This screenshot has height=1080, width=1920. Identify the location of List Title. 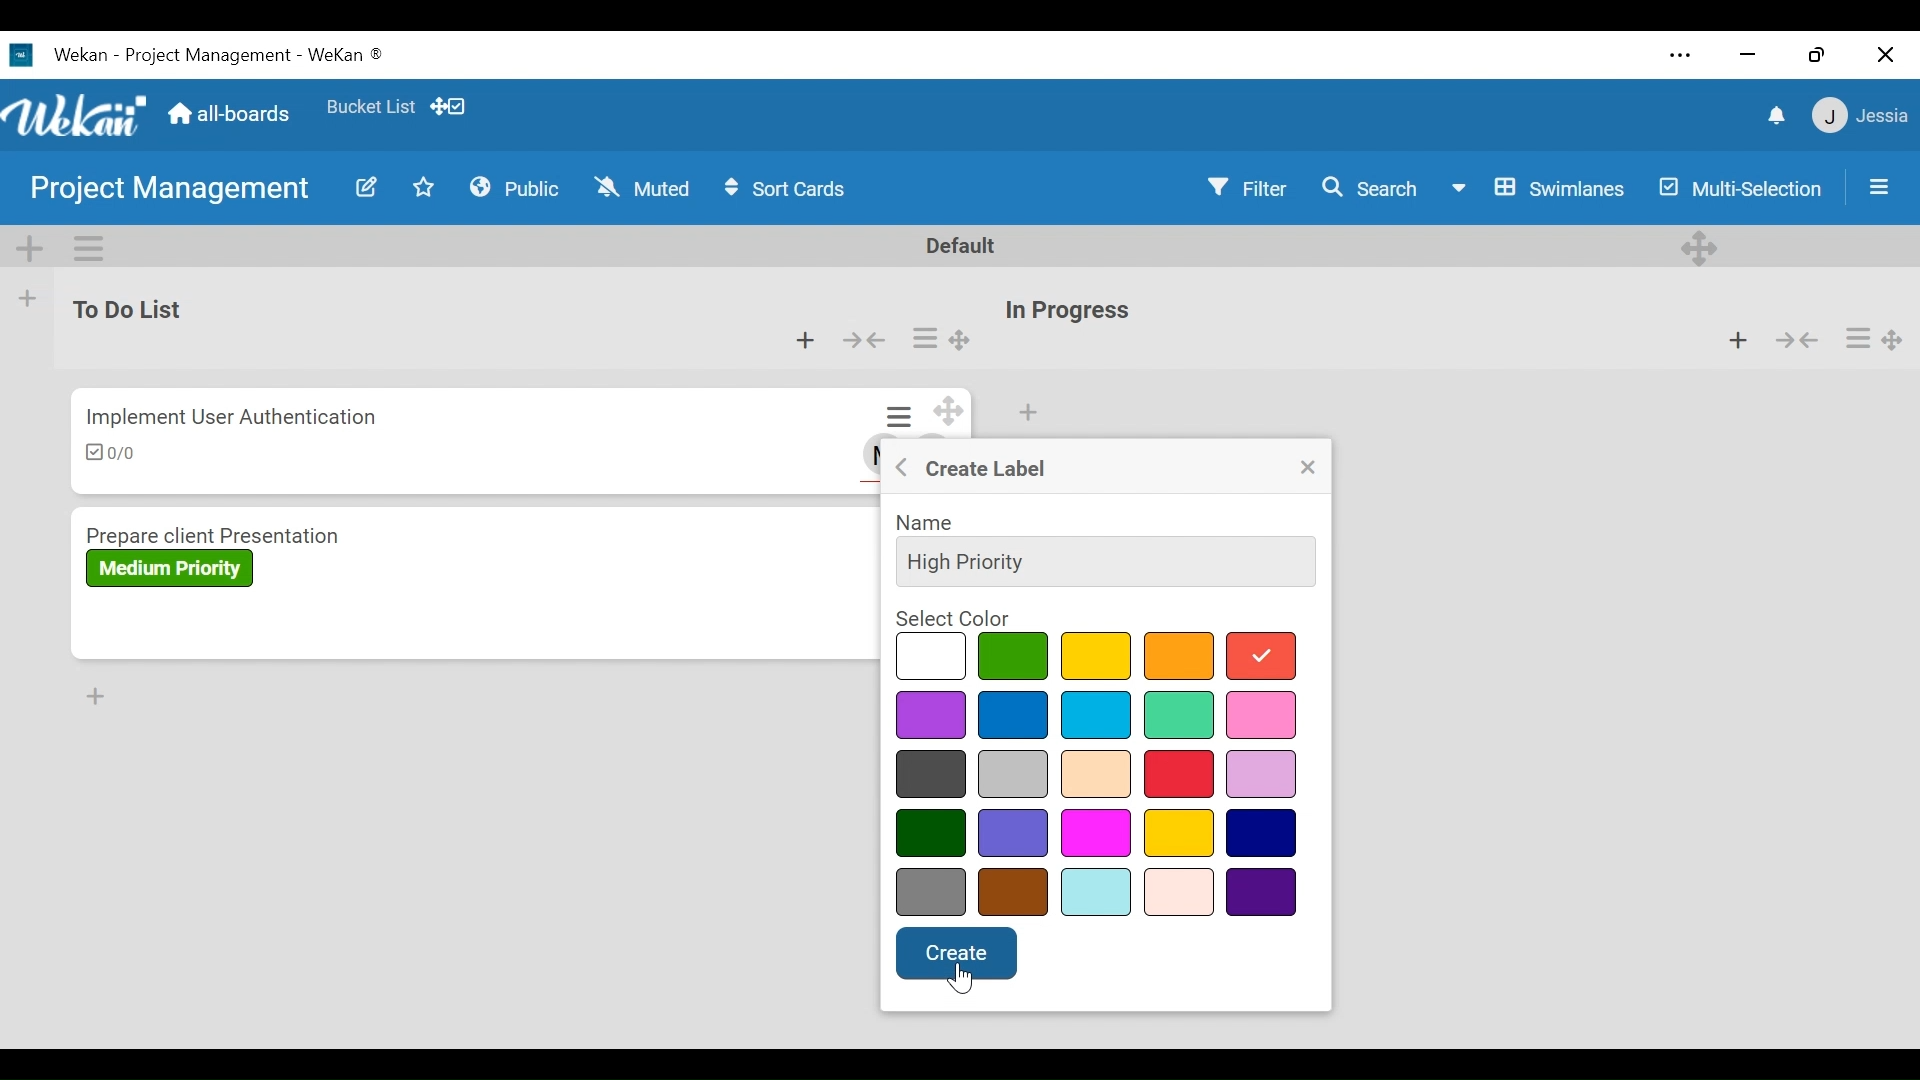
(1066, 312).